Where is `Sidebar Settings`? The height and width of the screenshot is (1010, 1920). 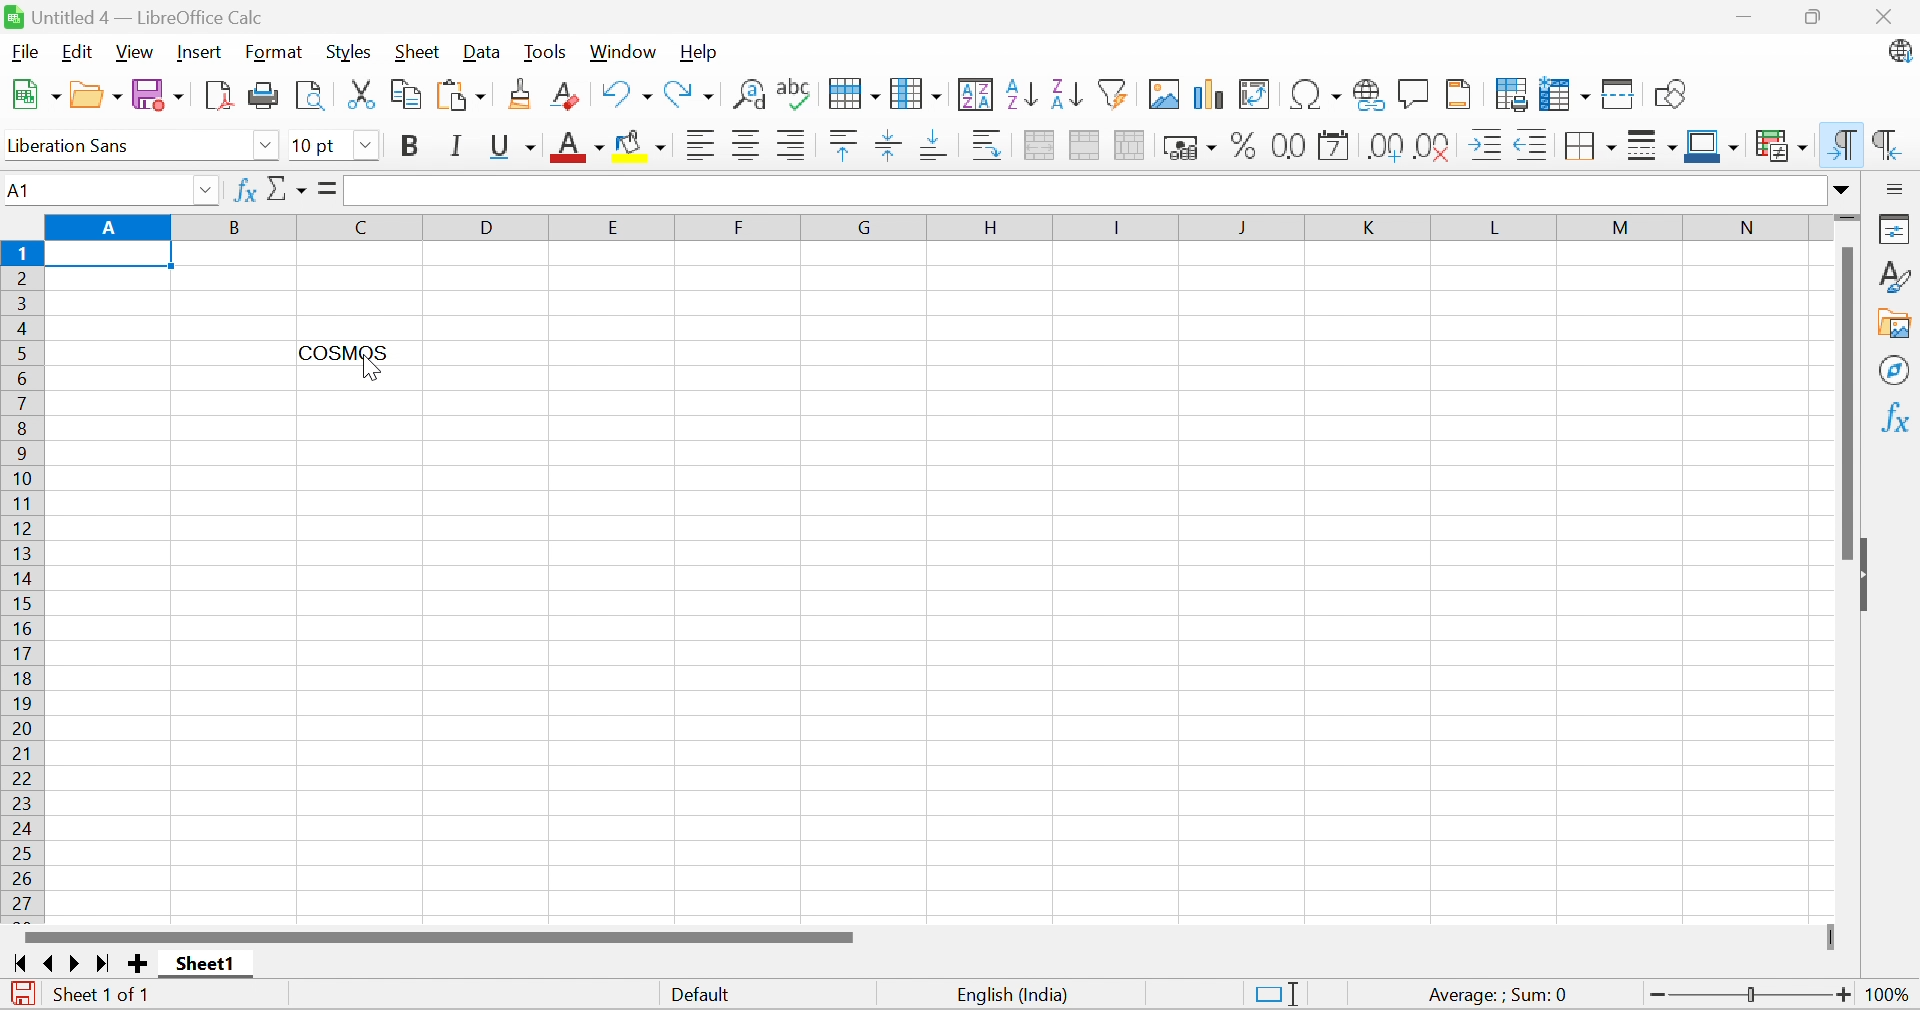 Sidebar Settings is located at coordinates (1898, 188).